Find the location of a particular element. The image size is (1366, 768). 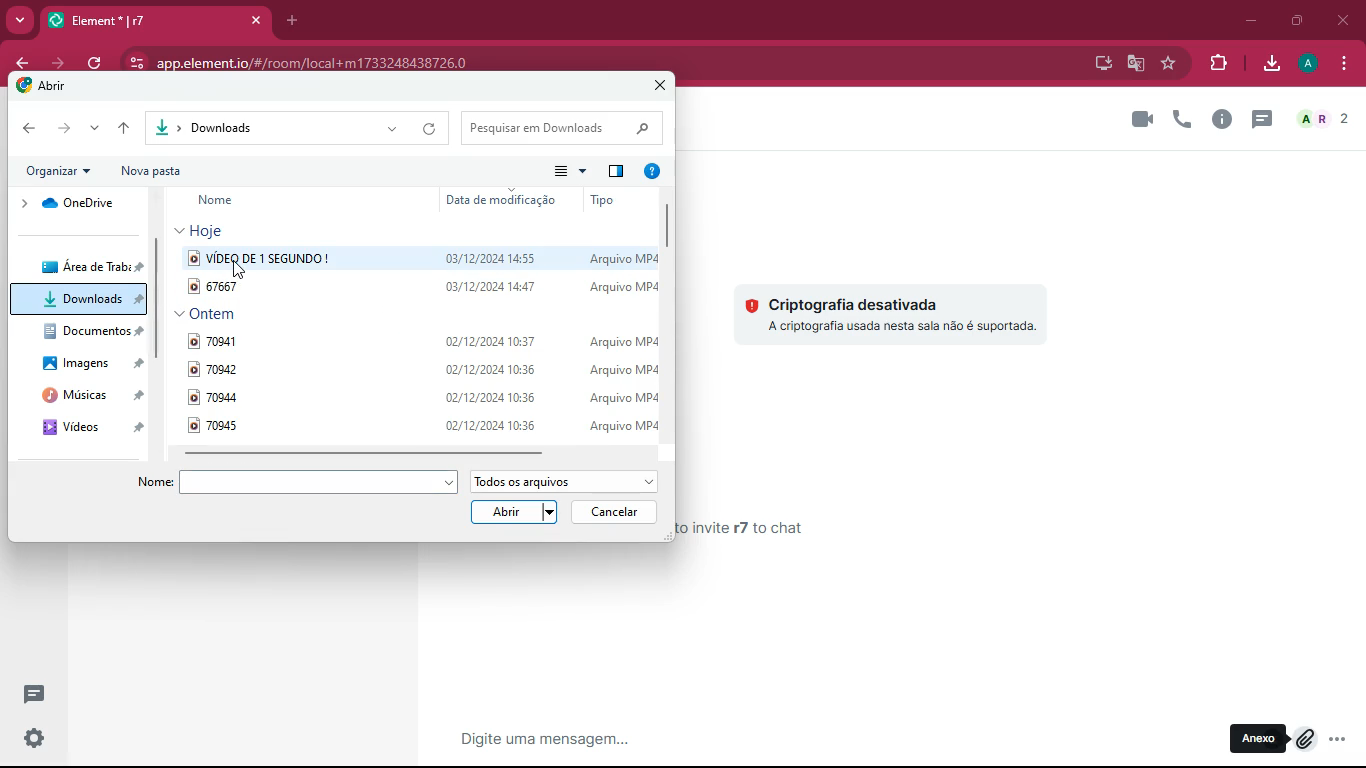

file name is located at coordinates (296, 482).